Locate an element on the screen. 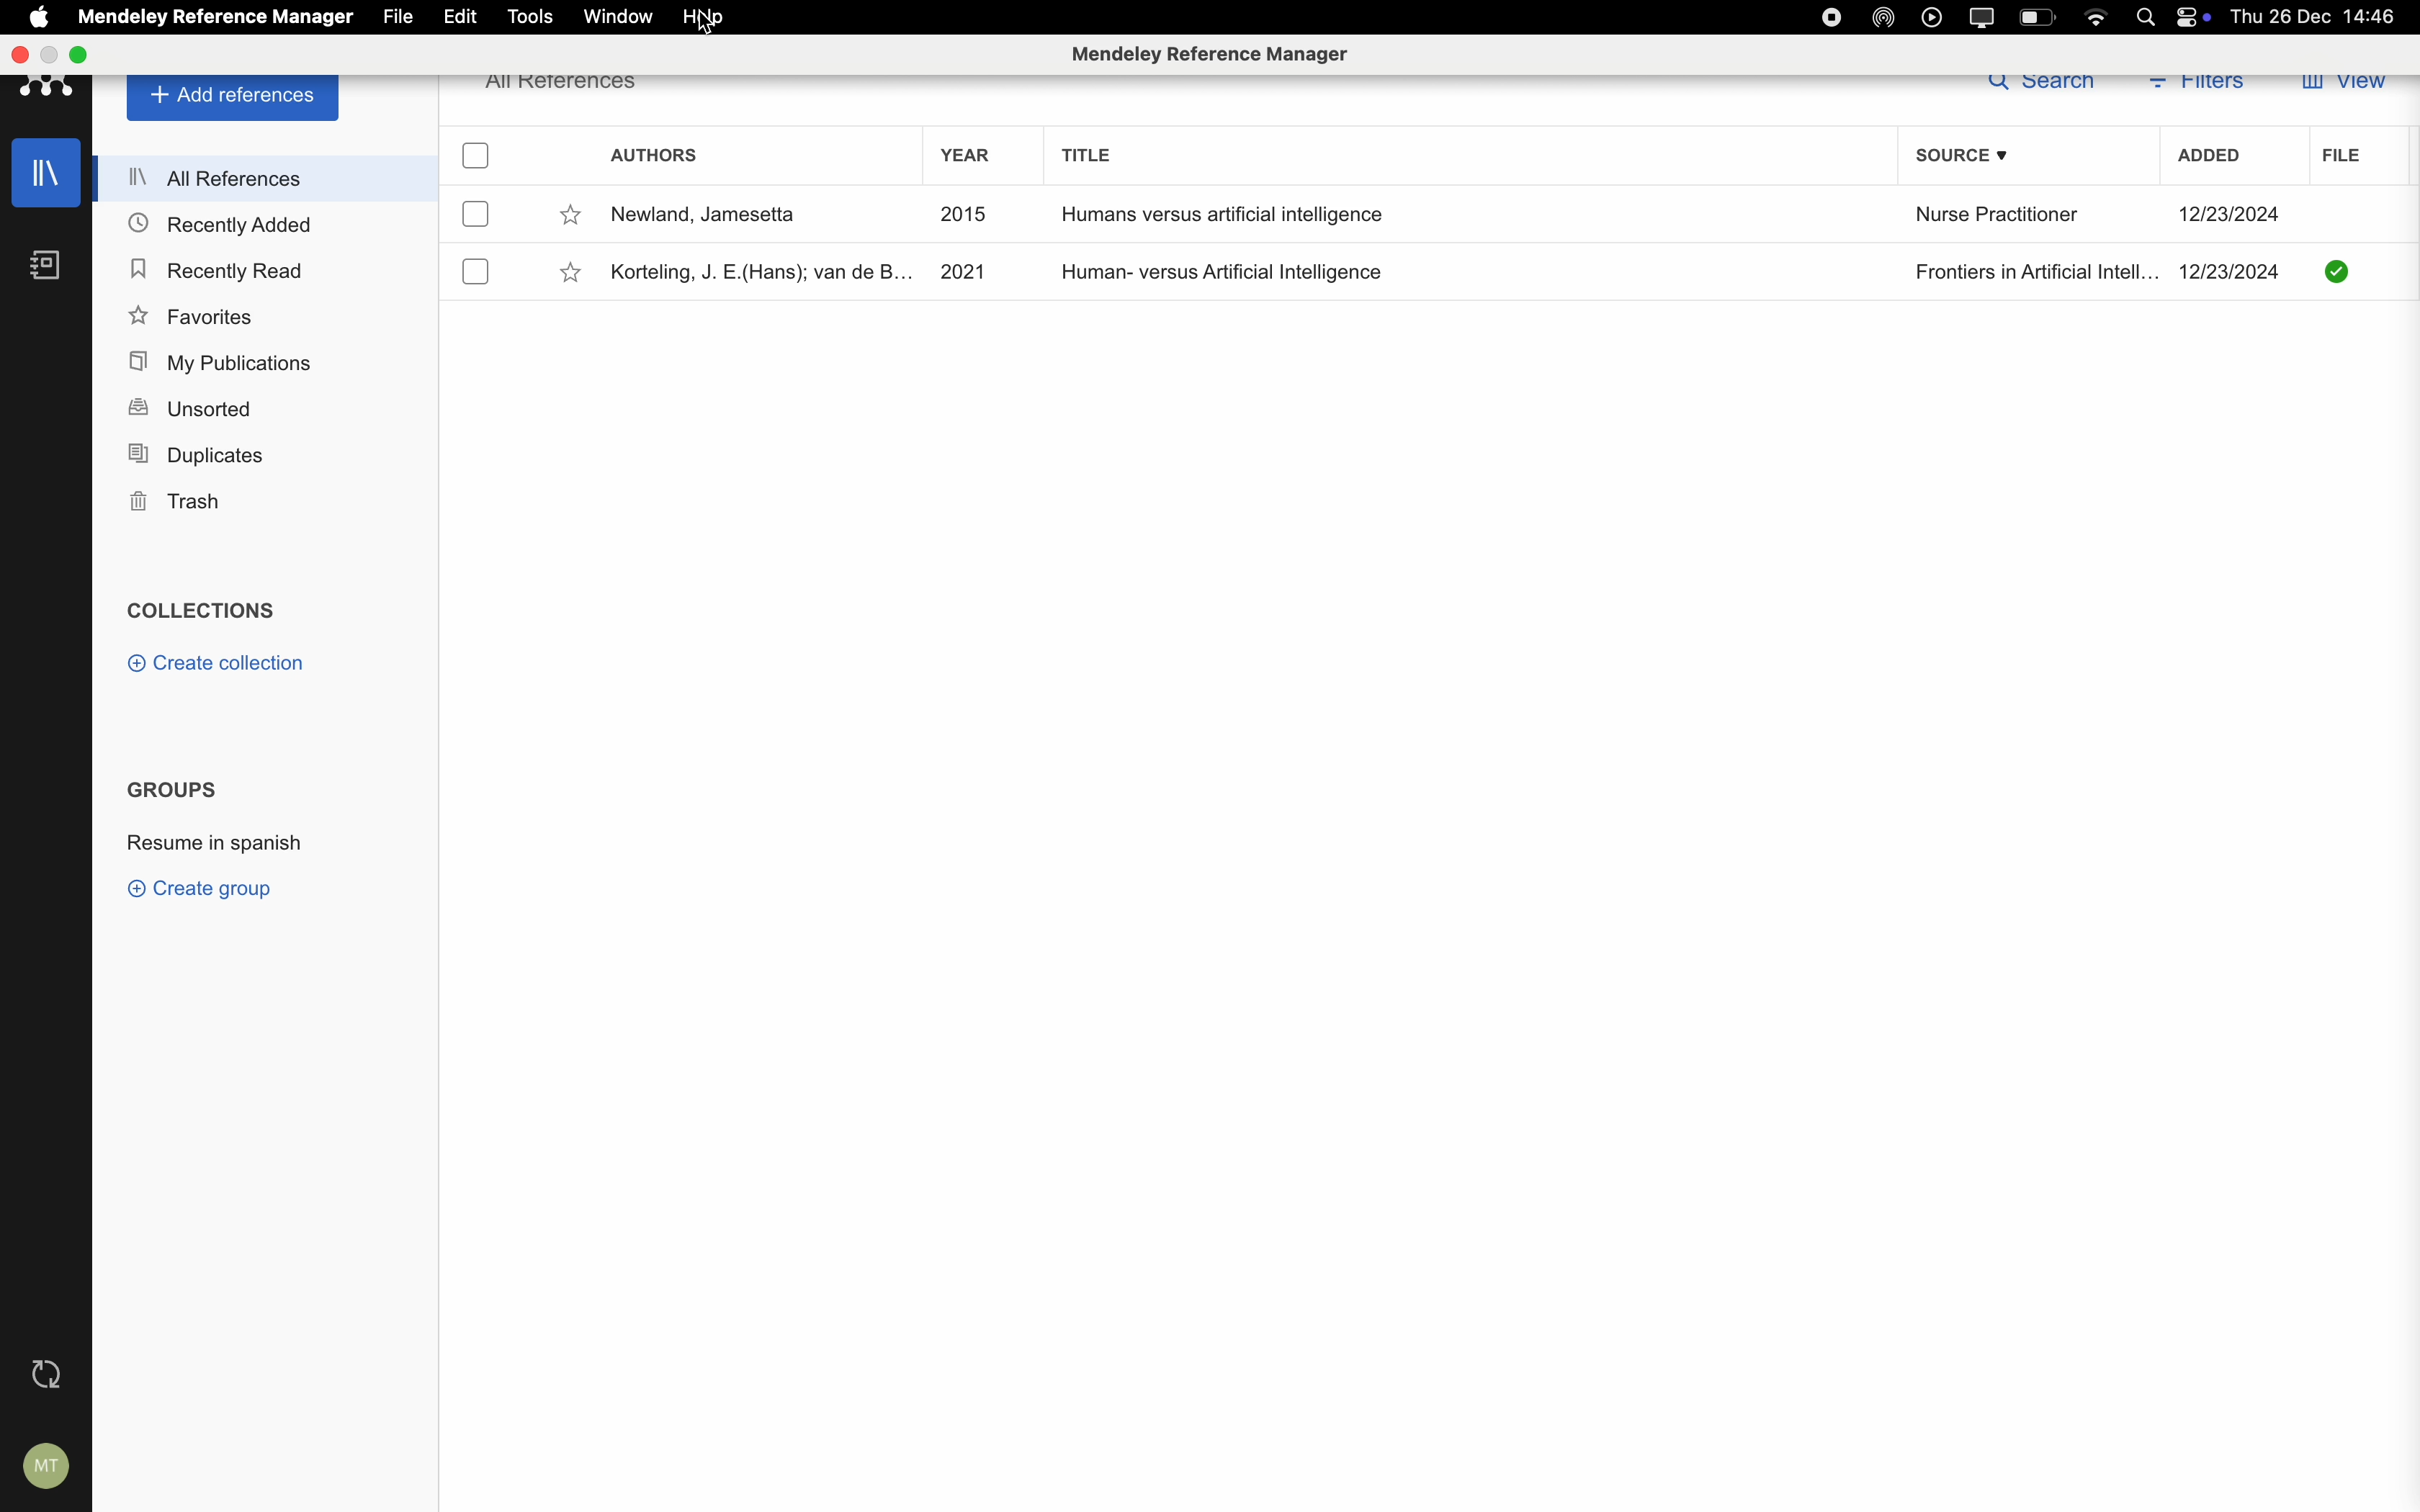 The width and height of the screenshot is (2420, 1512). All References is located at coordinates (263, 178).